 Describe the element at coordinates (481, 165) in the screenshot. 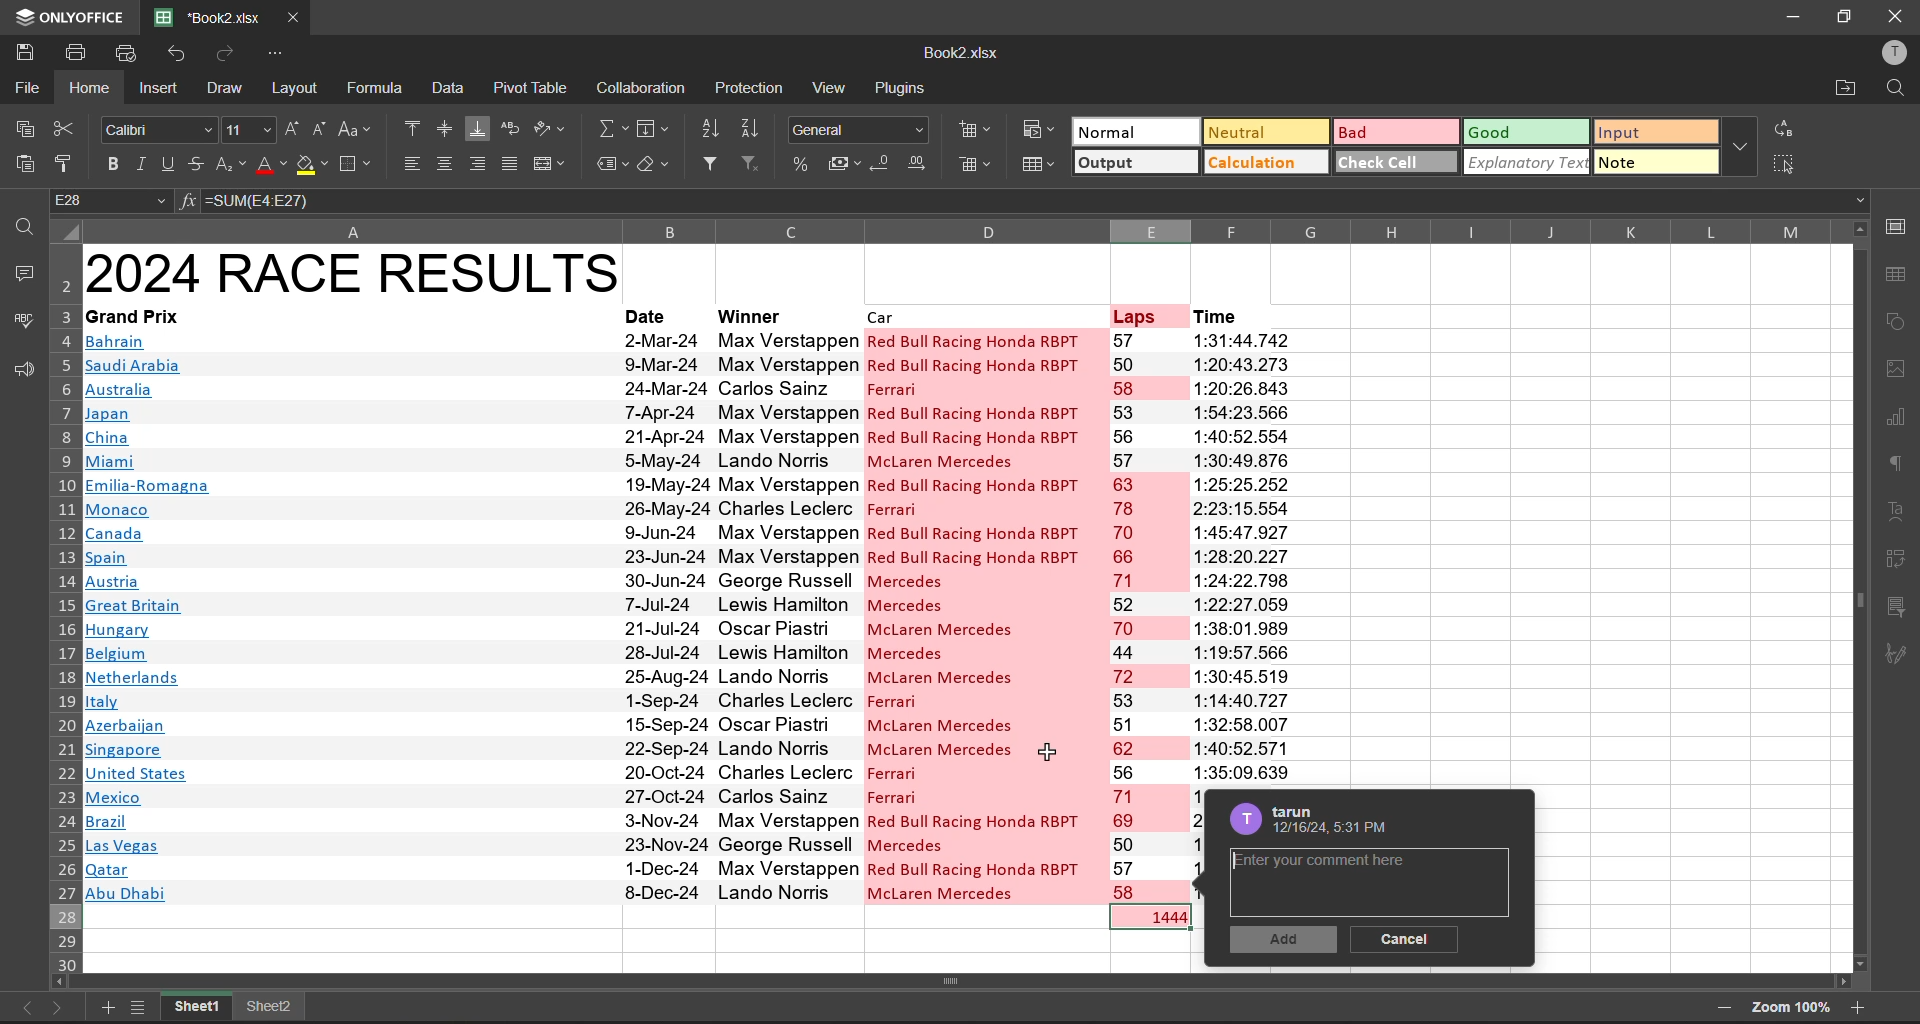

I see `align right` at that location.